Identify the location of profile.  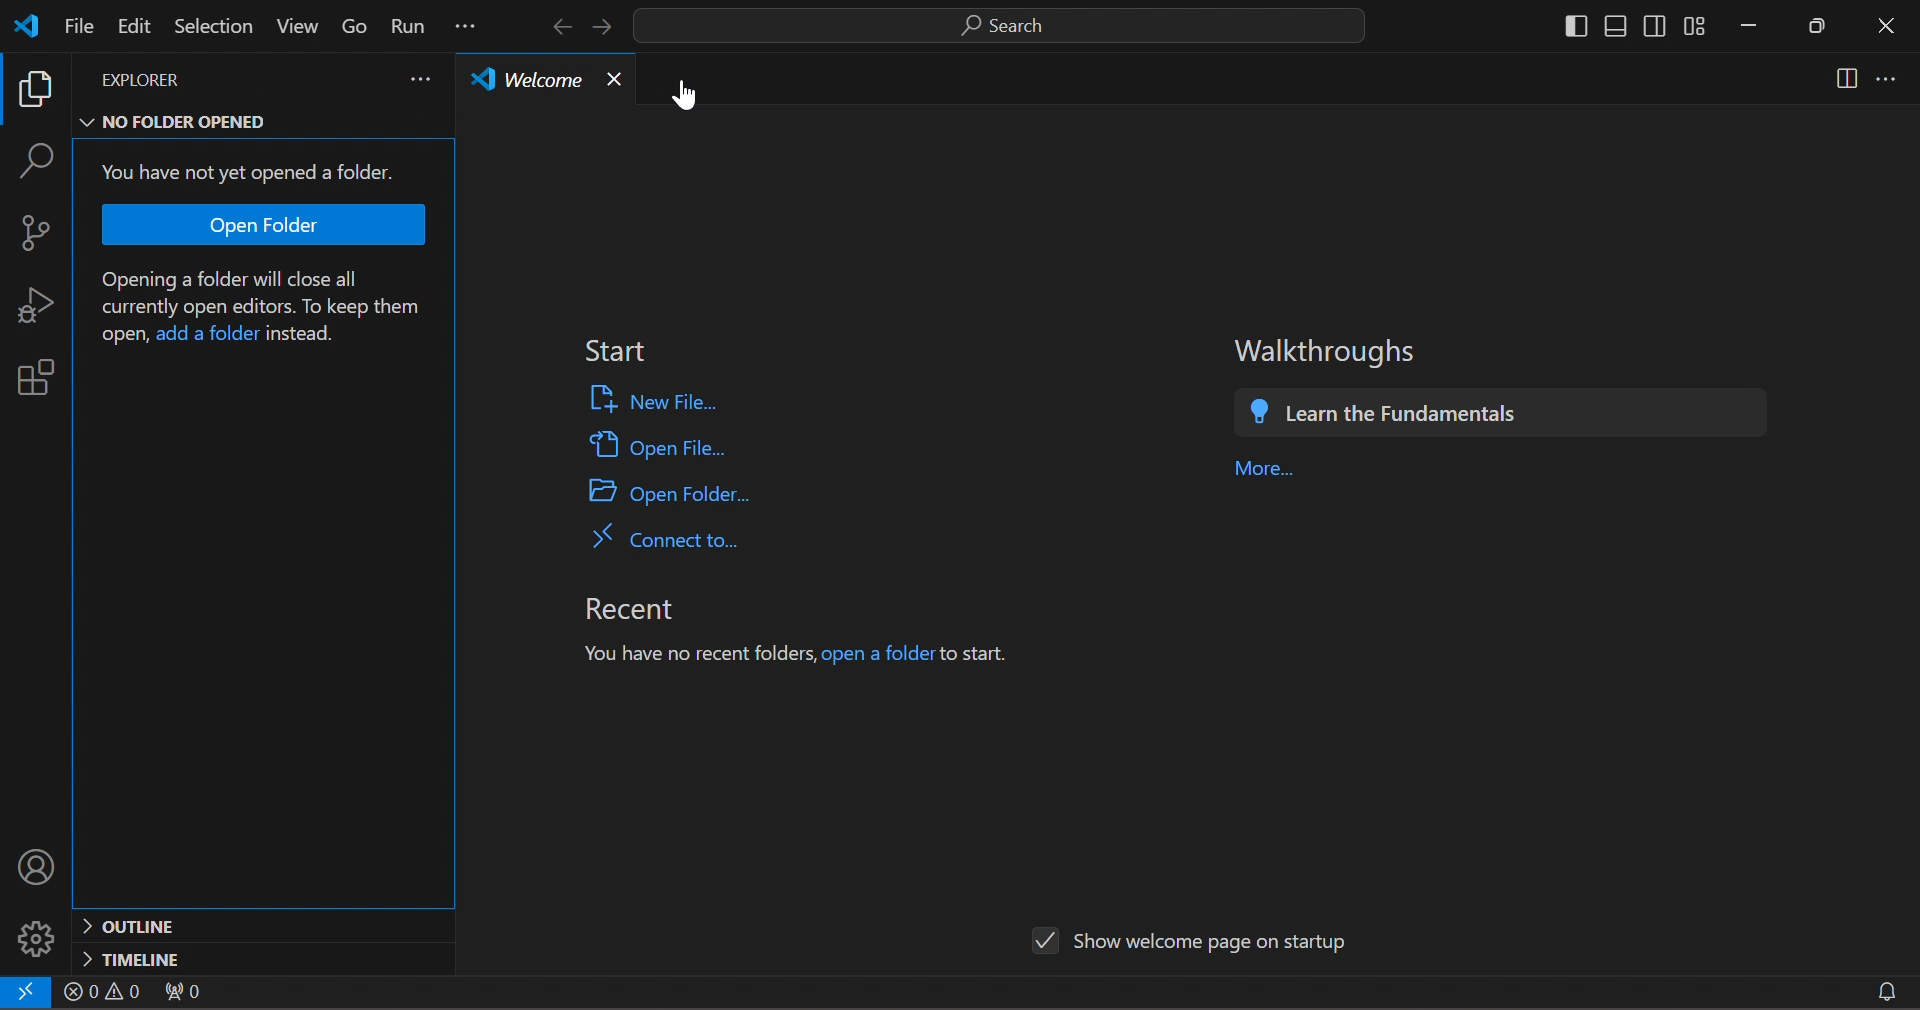
(42, 869).